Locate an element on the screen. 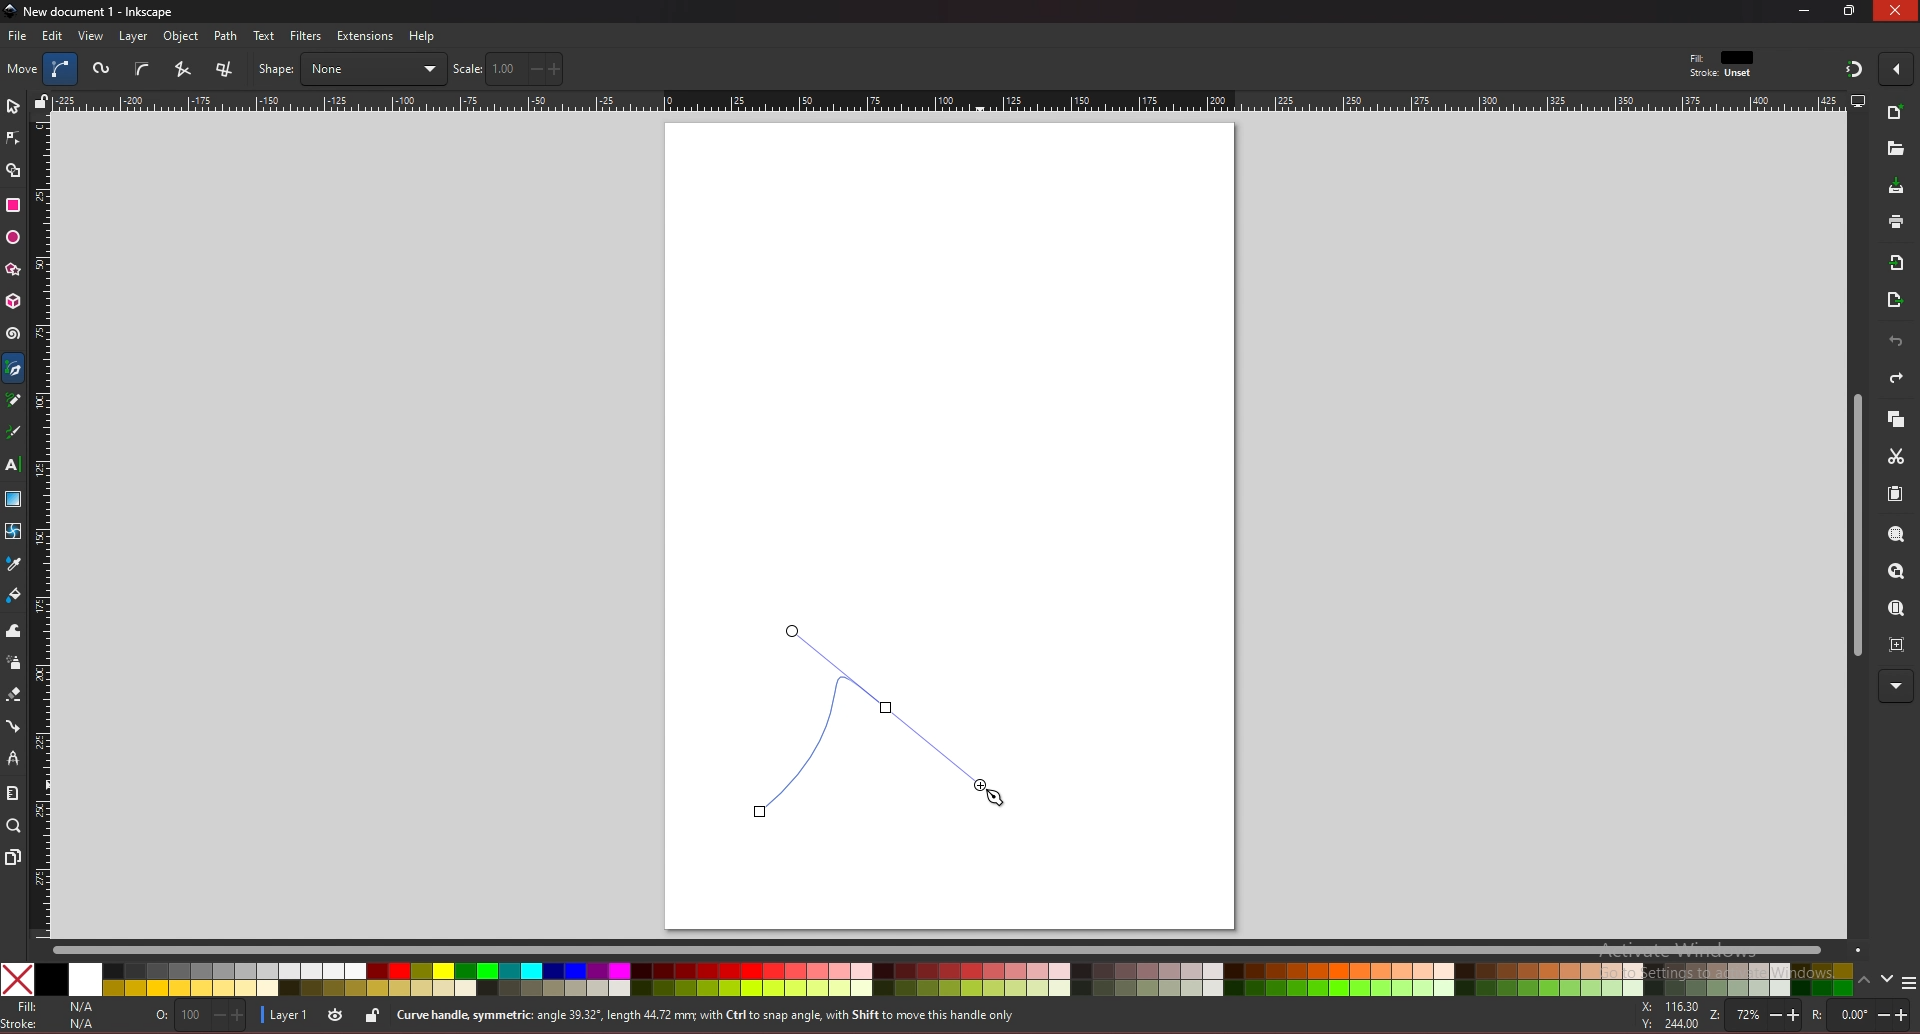  cut is located at coordinates (1896, 457).